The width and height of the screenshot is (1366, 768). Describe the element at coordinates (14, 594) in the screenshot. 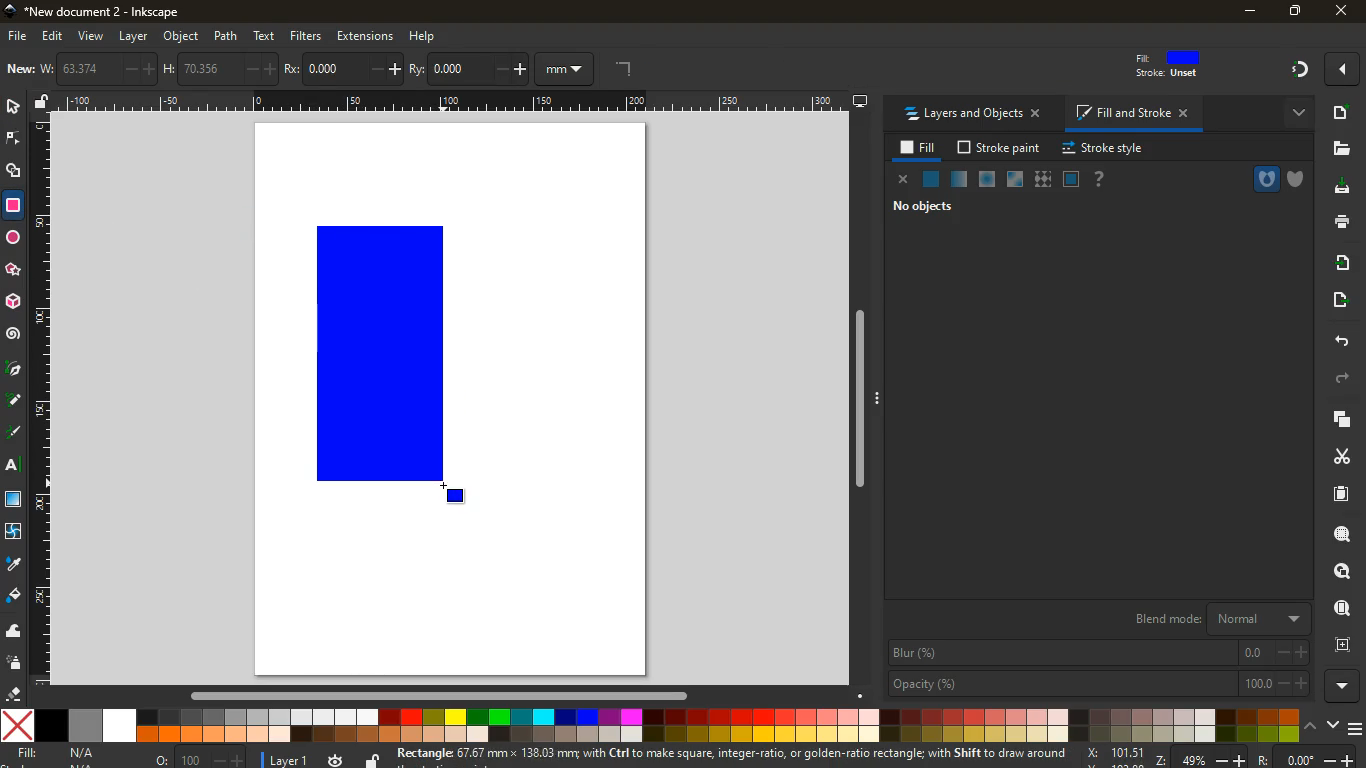

I see `fill` at that location.